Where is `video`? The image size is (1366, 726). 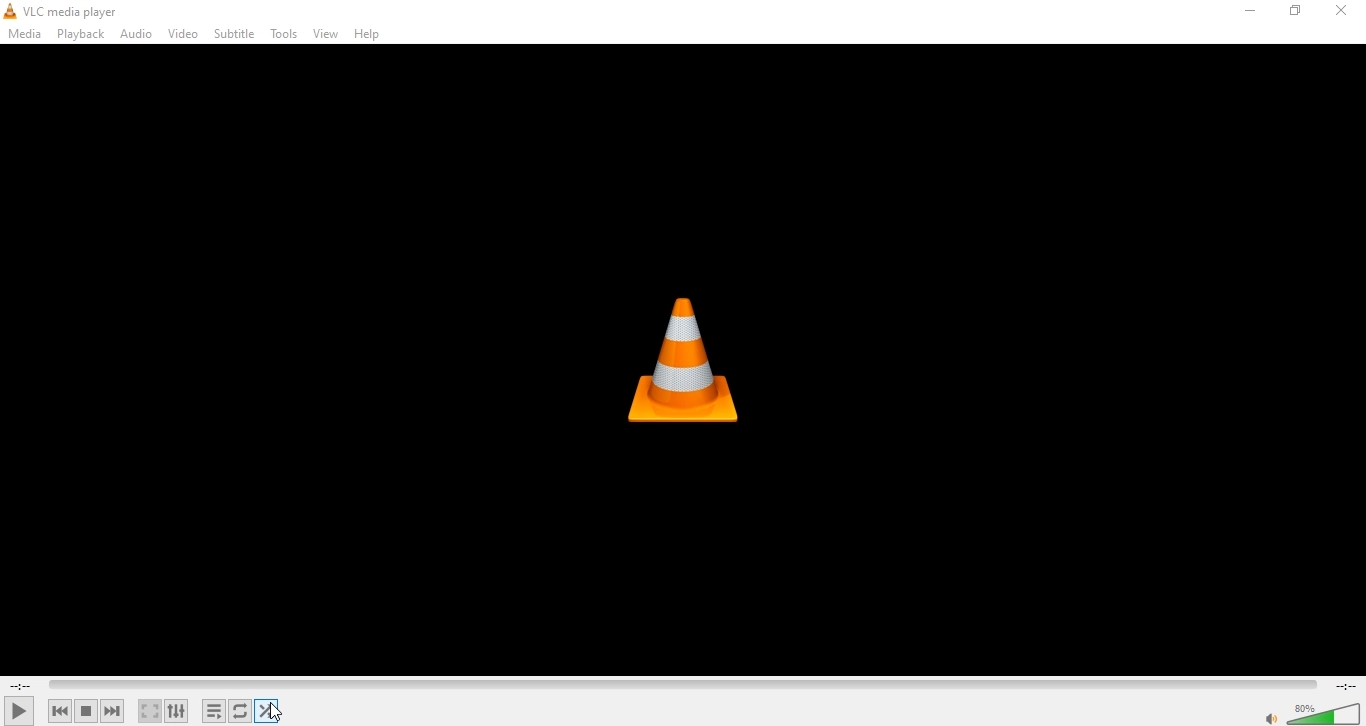
video is located at coordinates (182, 32).